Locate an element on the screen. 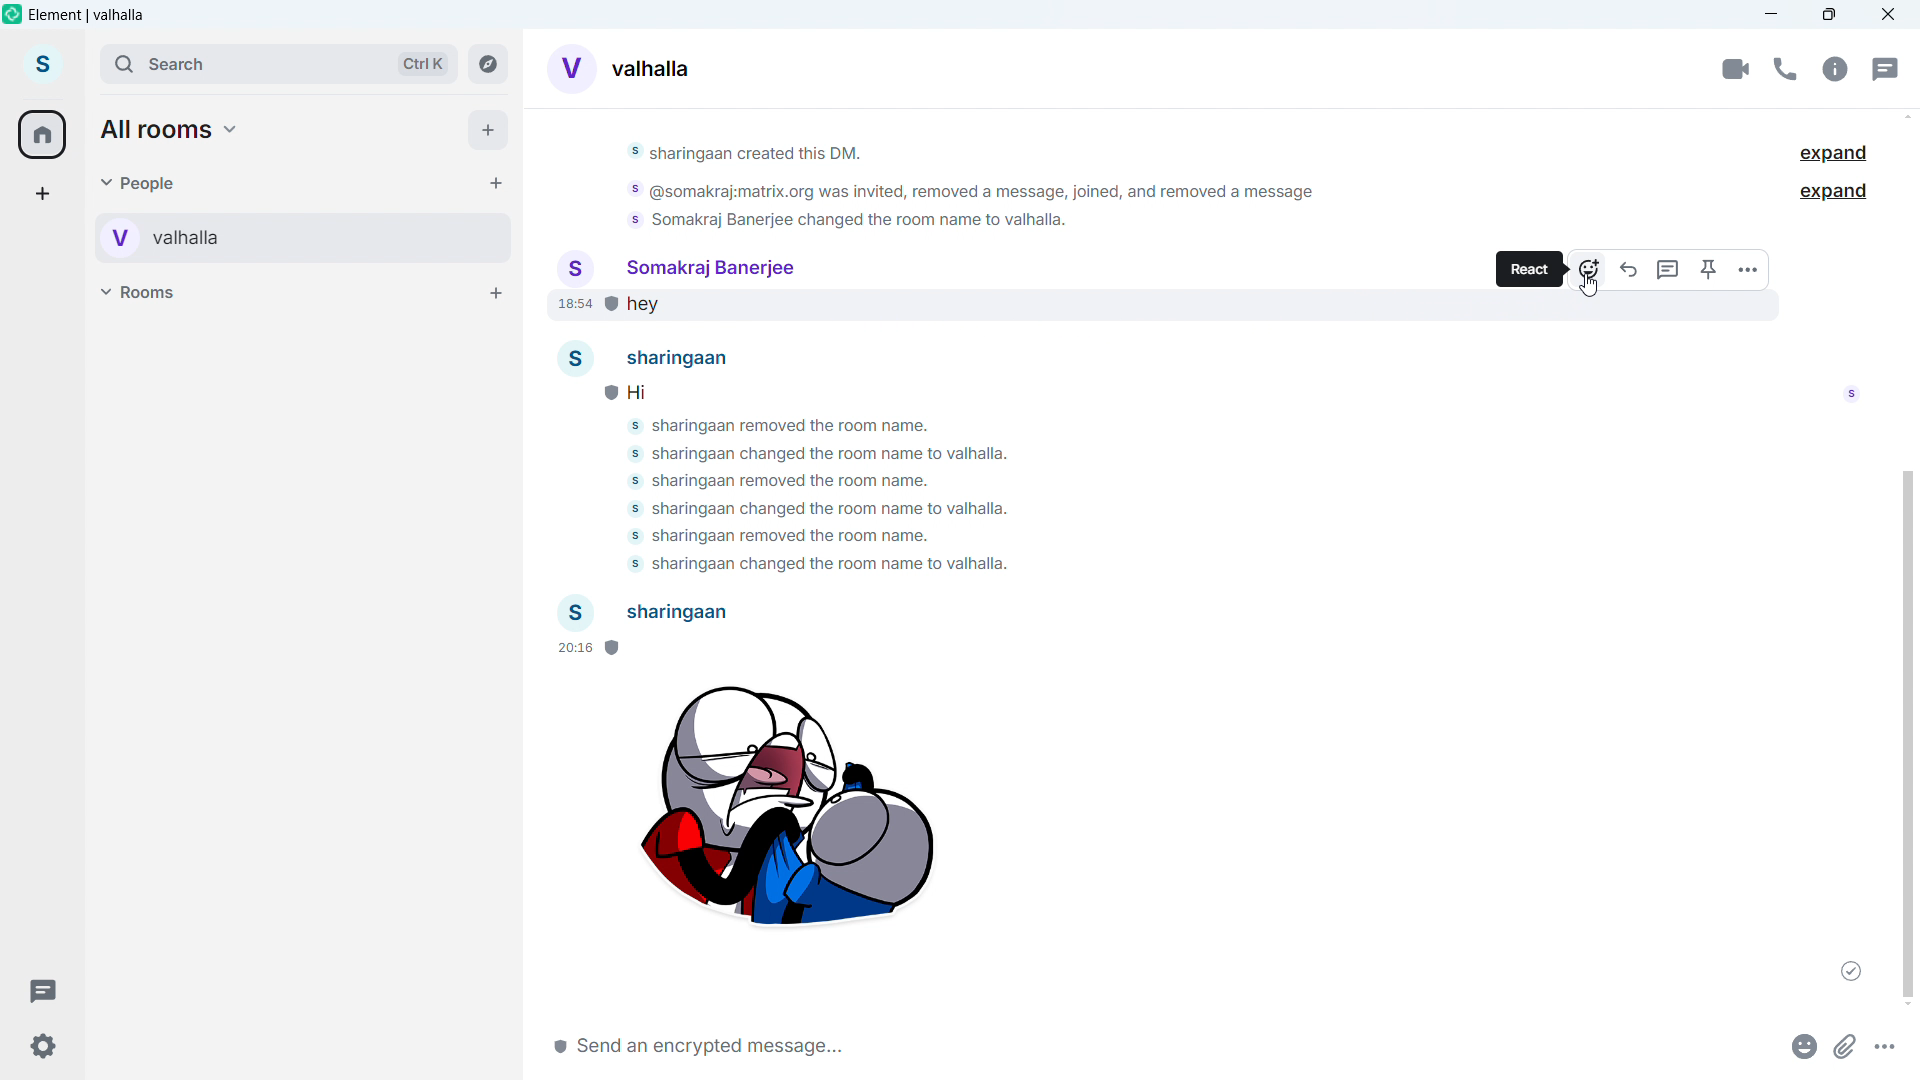  Explore rooms  is located at coordinates (488, 64).